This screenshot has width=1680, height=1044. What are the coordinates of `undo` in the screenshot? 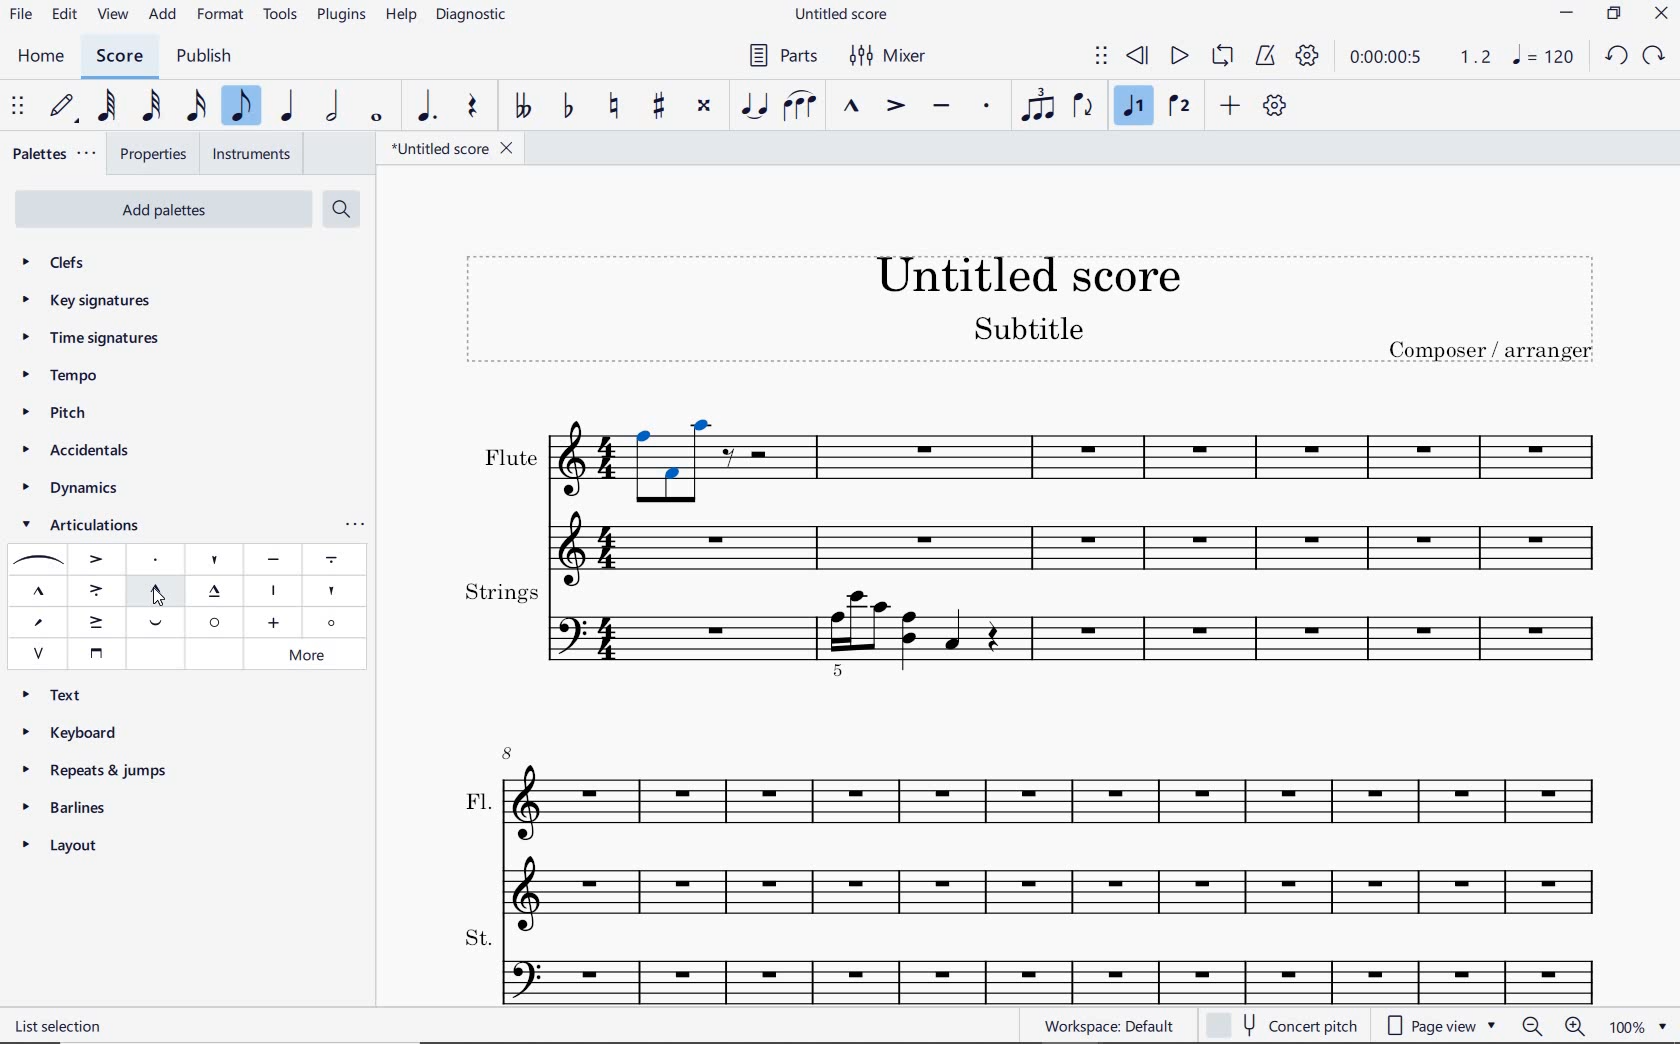 It's located at (1617, 57).